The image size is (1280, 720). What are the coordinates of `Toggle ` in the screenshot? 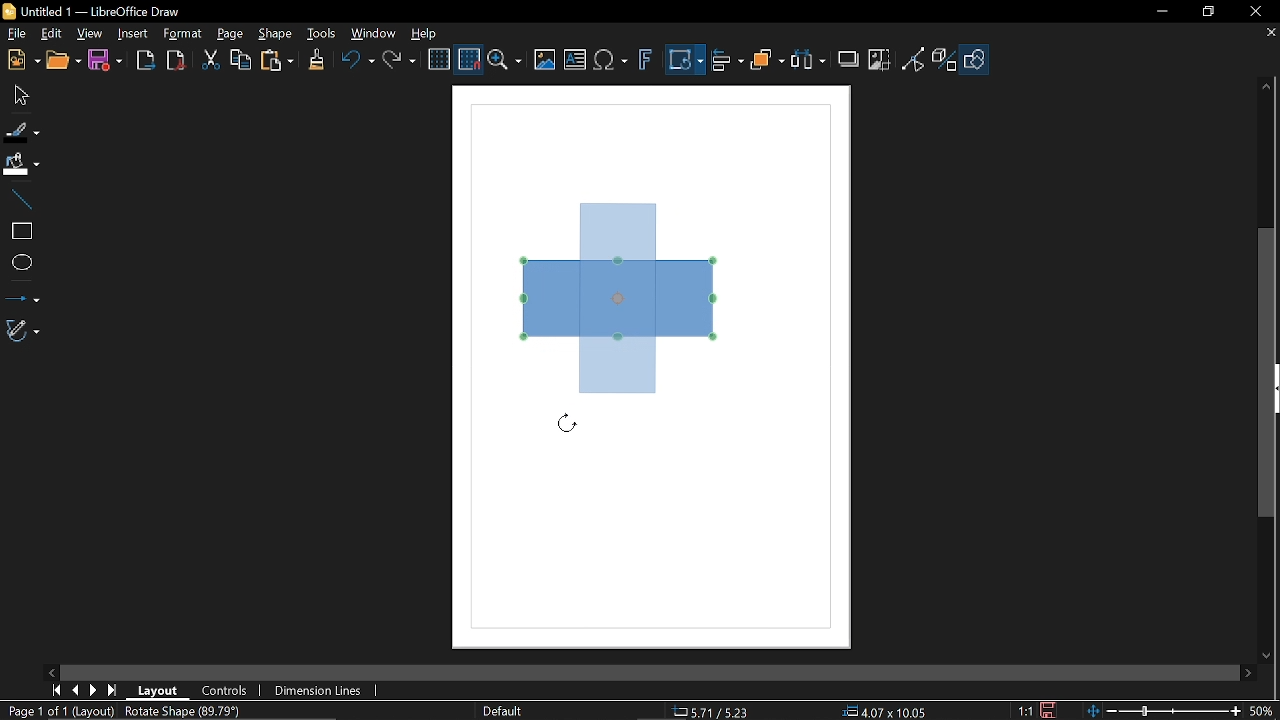 It's located at (914, 61).